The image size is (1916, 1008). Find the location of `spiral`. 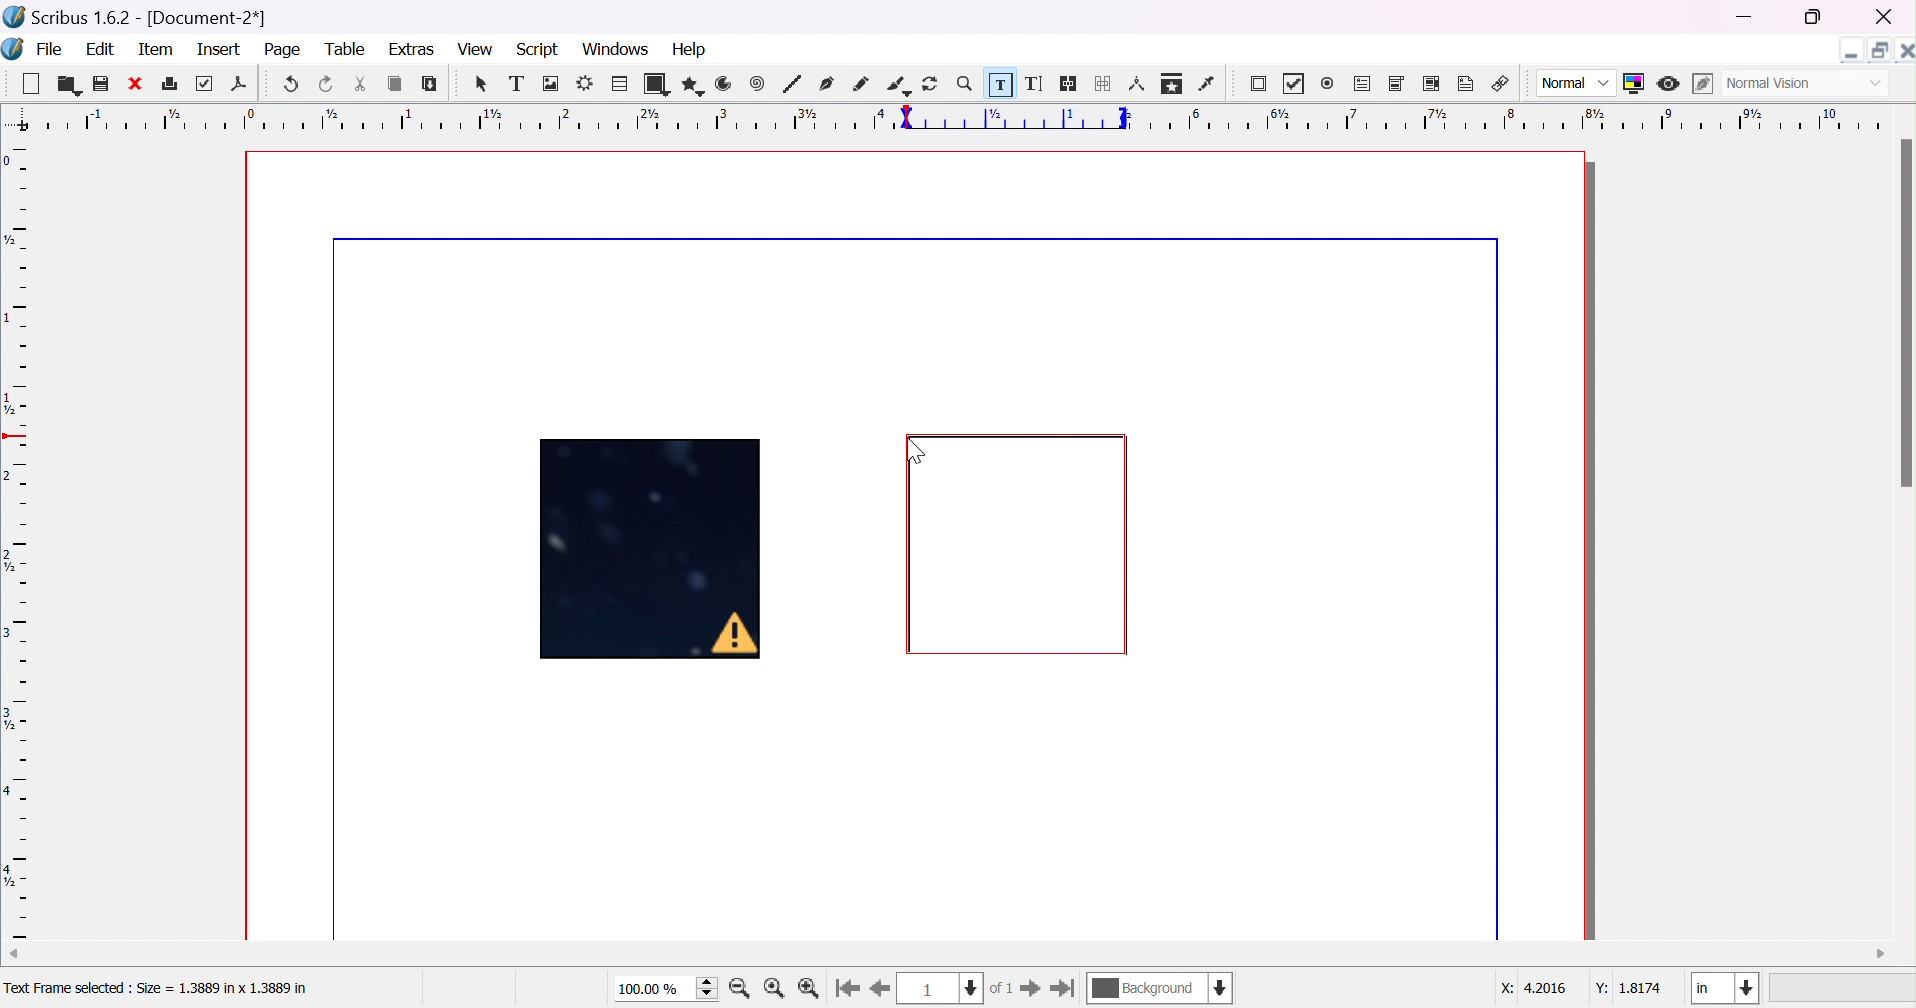

spiral is located at coordinates (757, 82).